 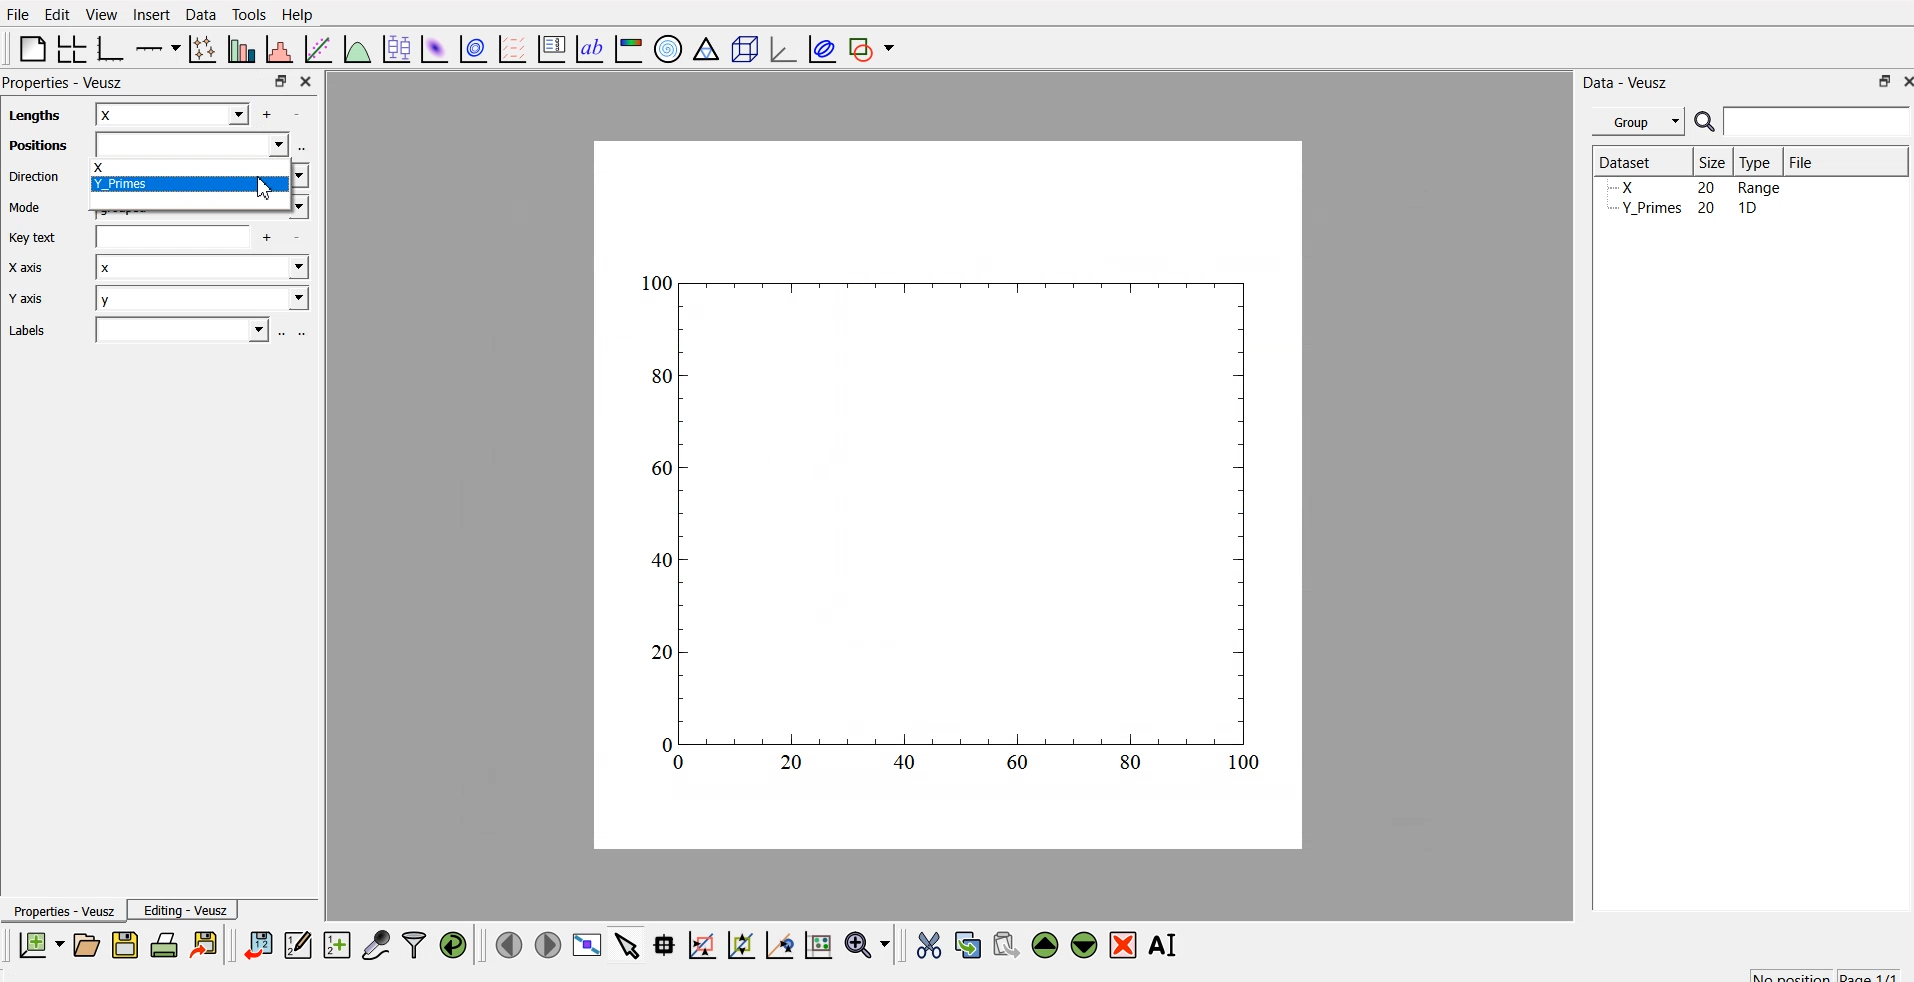 What do you see at coordinates (629, 51) in the screenshot?
I see `image color bar ` at bounding box center [629, 51].